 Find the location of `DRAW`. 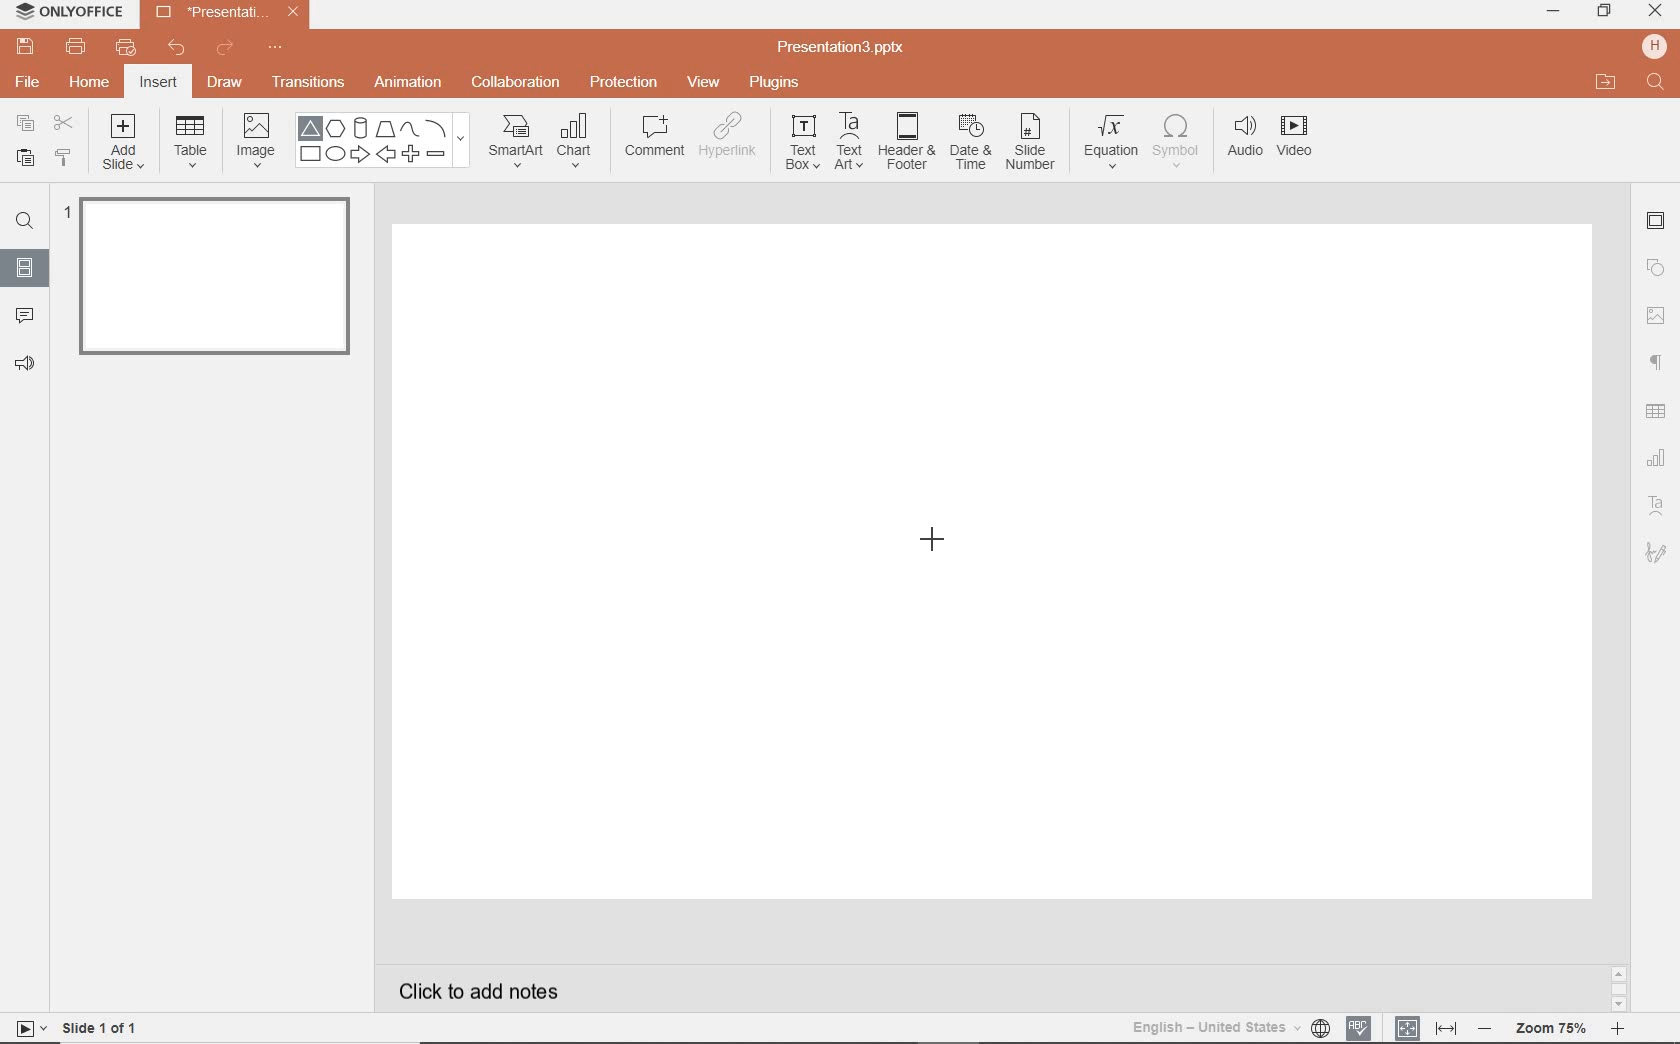

DRAW is located at coordinates (226, 84).